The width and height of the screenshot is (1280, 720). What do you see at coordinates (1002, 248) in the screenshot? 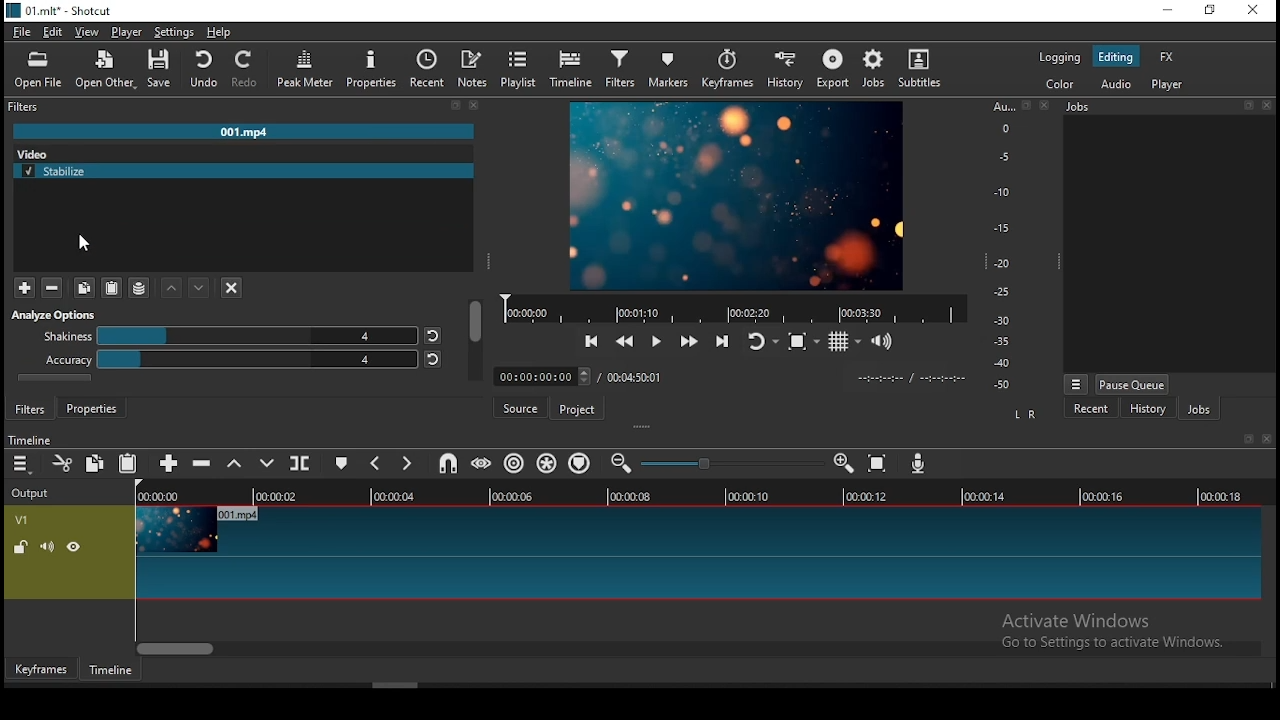
I see `graph` at bounding box center [1002, 248].